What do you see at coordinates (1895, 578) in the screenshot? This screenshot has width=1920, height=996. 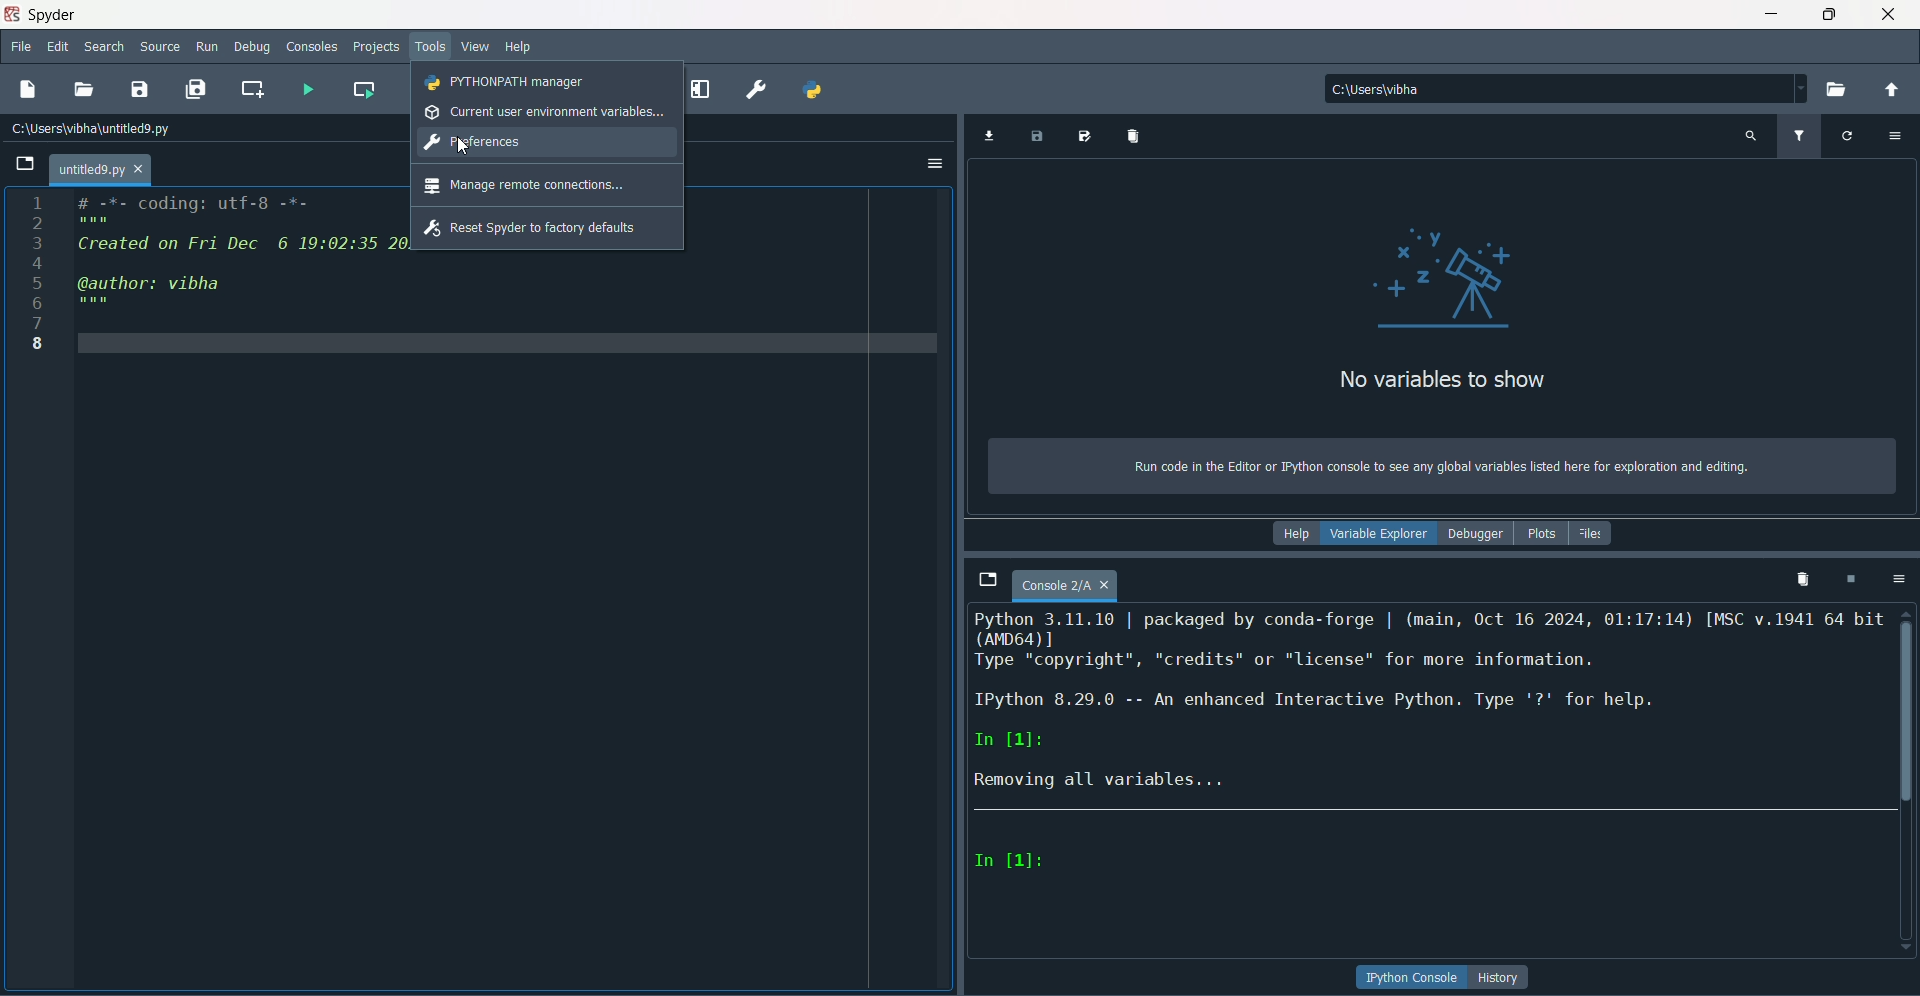 I see `options` at bounding box center [1895, 578].